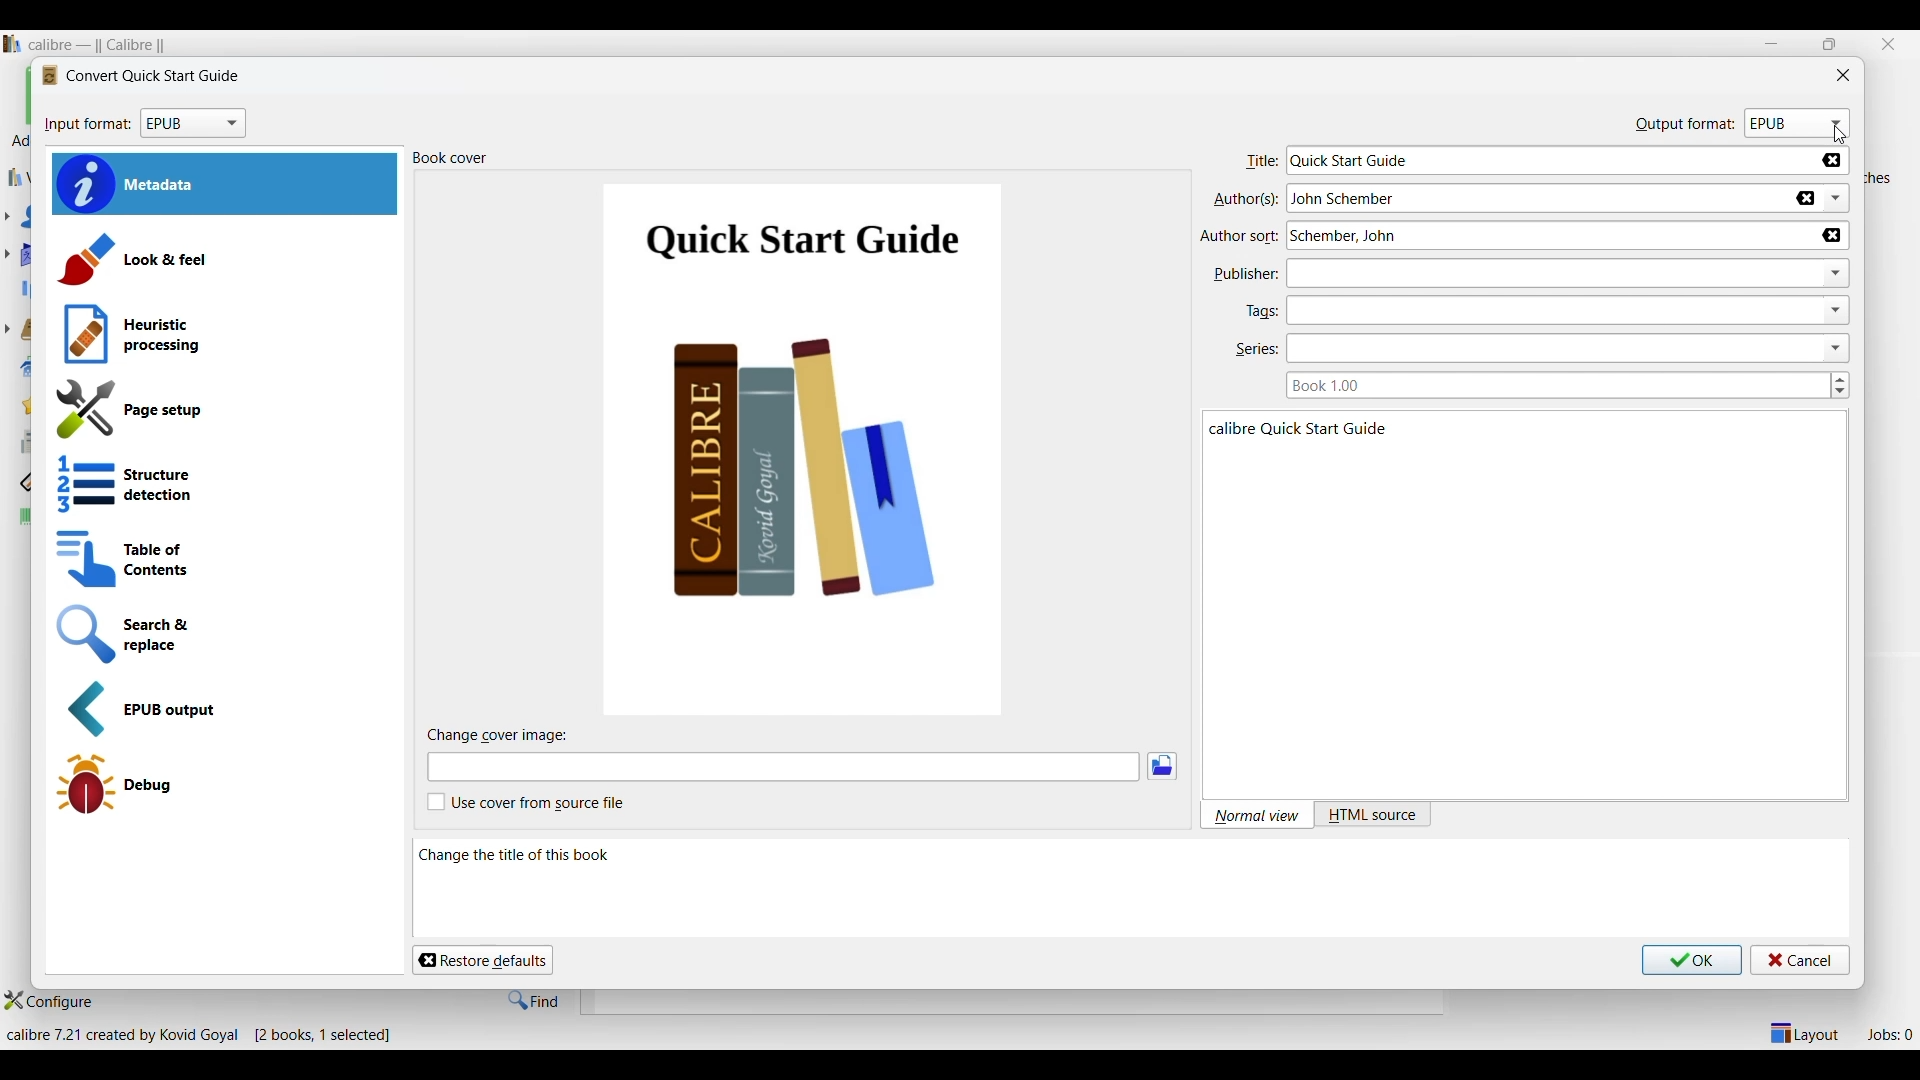 The width and height of the screenshot is (1920, 1080). I want to click on Heuristic processing, so click(224, 335).